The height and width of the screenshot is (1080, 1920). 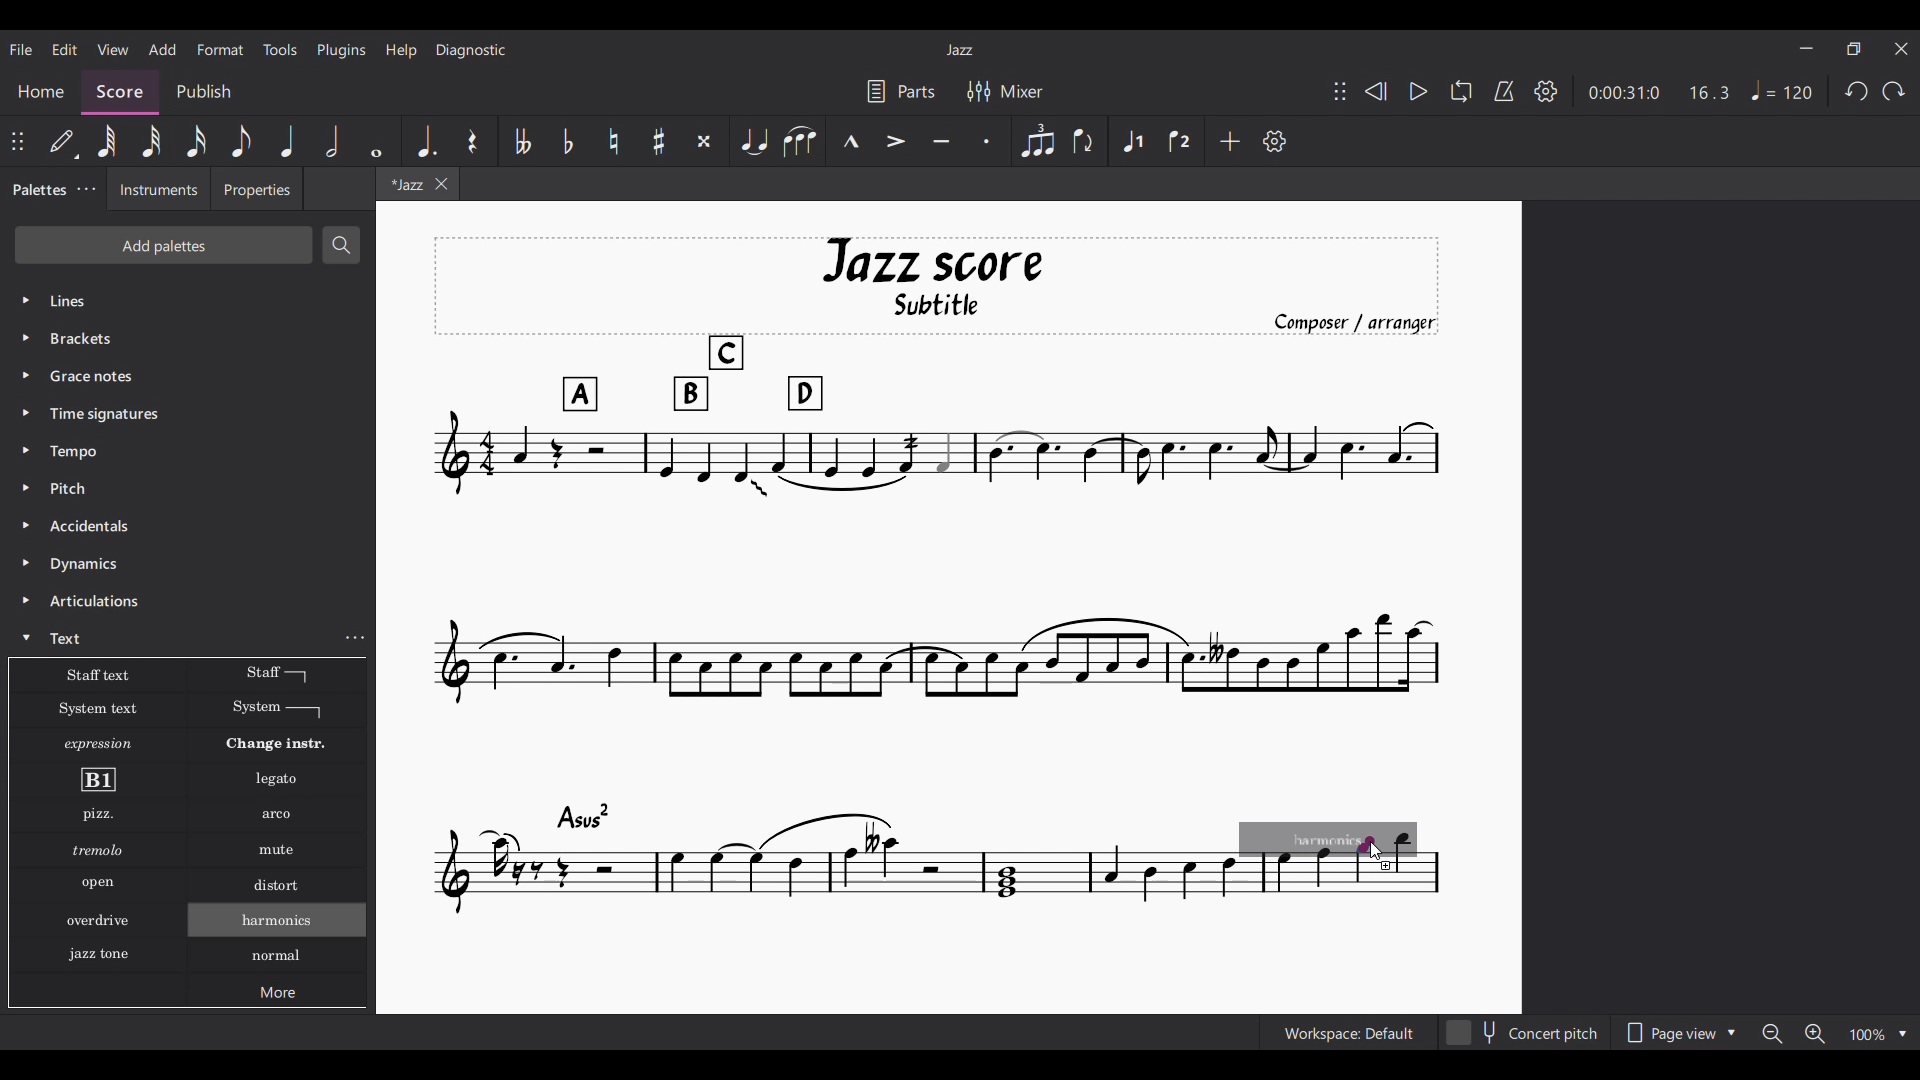 I want to click on Edit menu, so click(x=64, y=50).